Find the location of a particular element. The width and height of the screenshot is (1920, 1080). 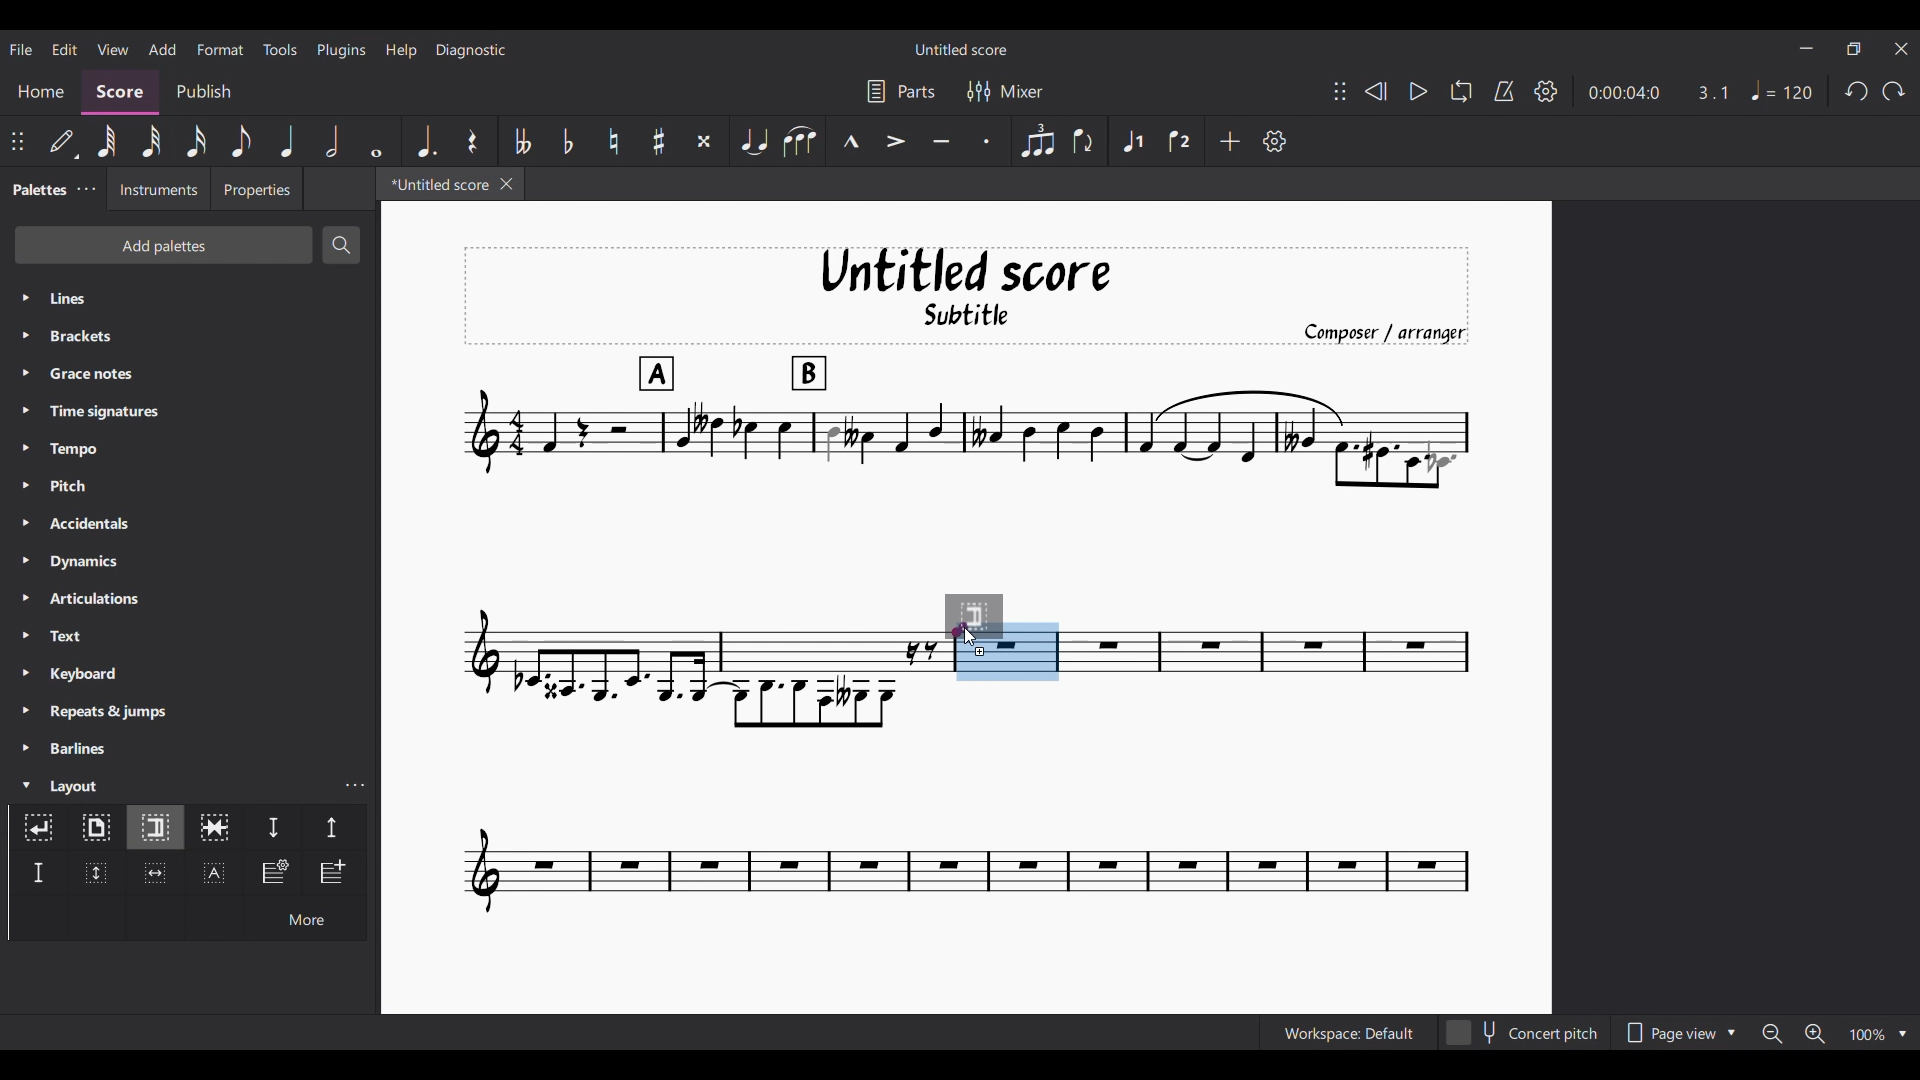

Voice 2 is located at coordinates (1180, 141).